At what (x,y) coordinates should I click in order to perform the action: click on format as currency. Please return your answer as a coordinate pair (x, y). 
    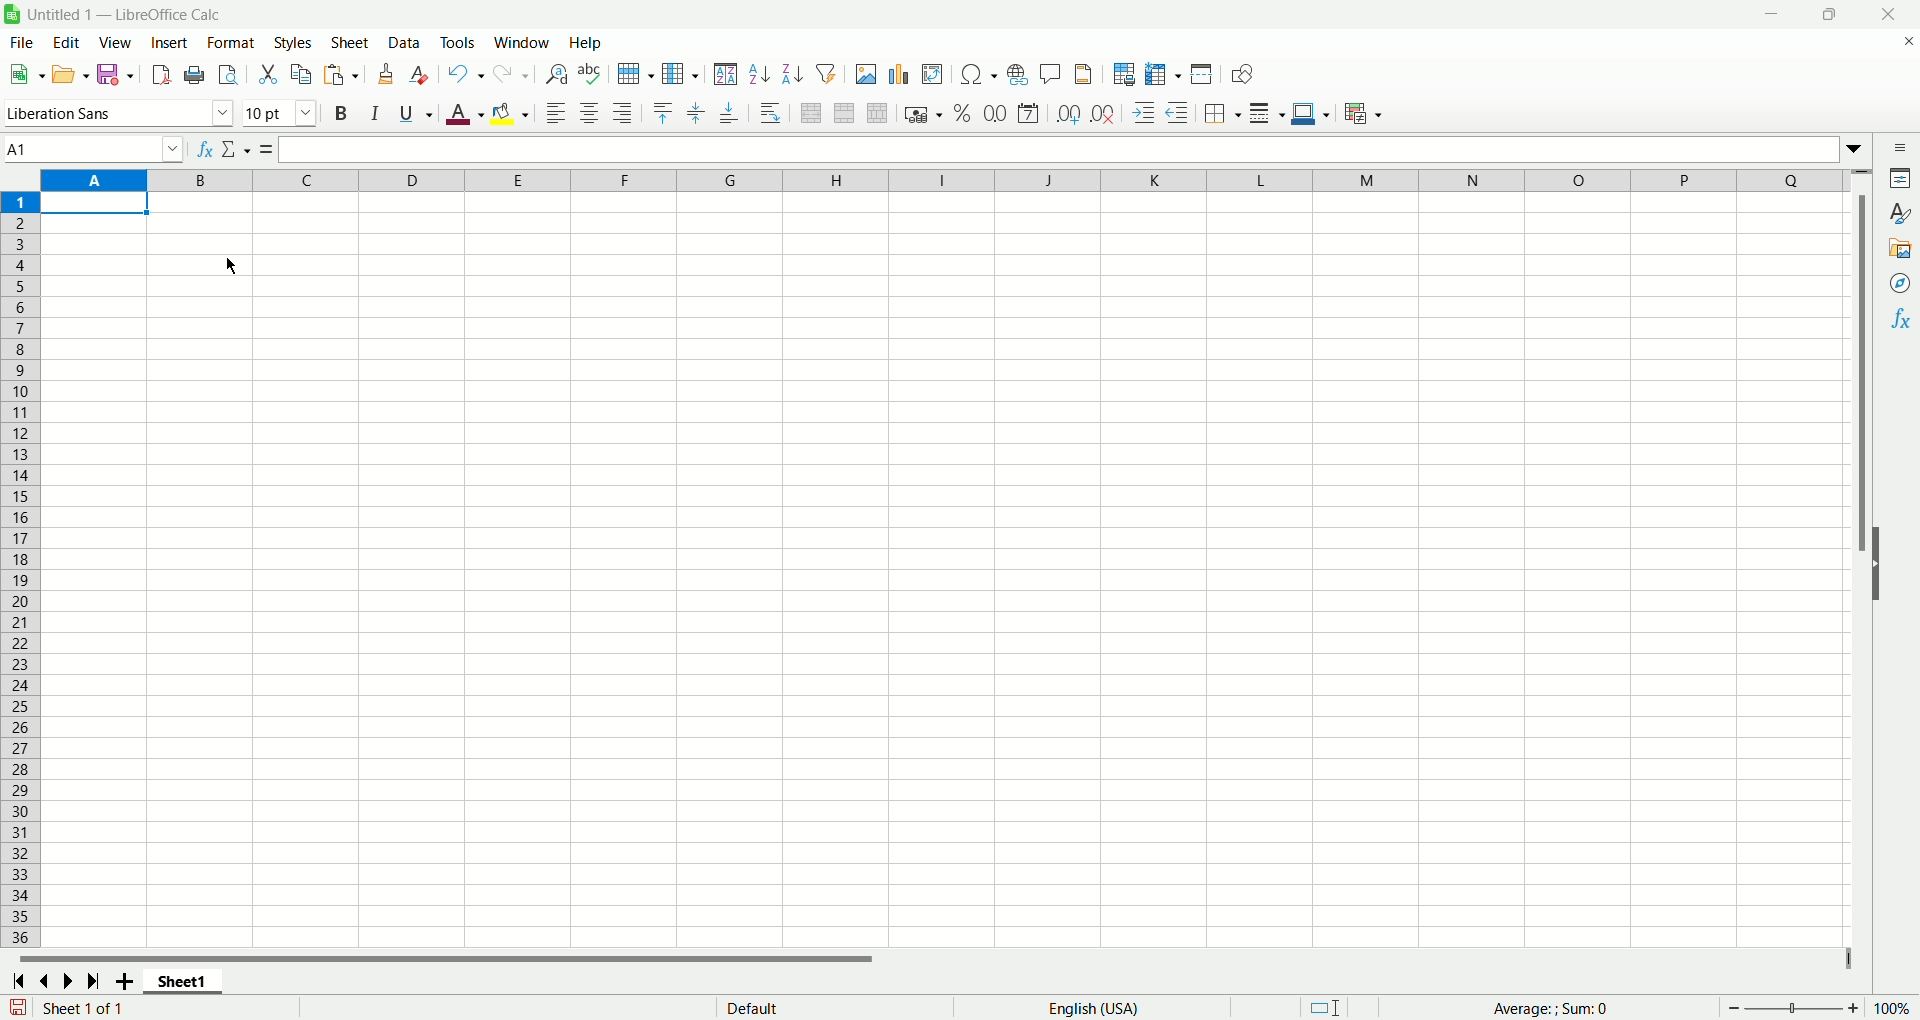
    Looking at the image, I should click on (921, 116).